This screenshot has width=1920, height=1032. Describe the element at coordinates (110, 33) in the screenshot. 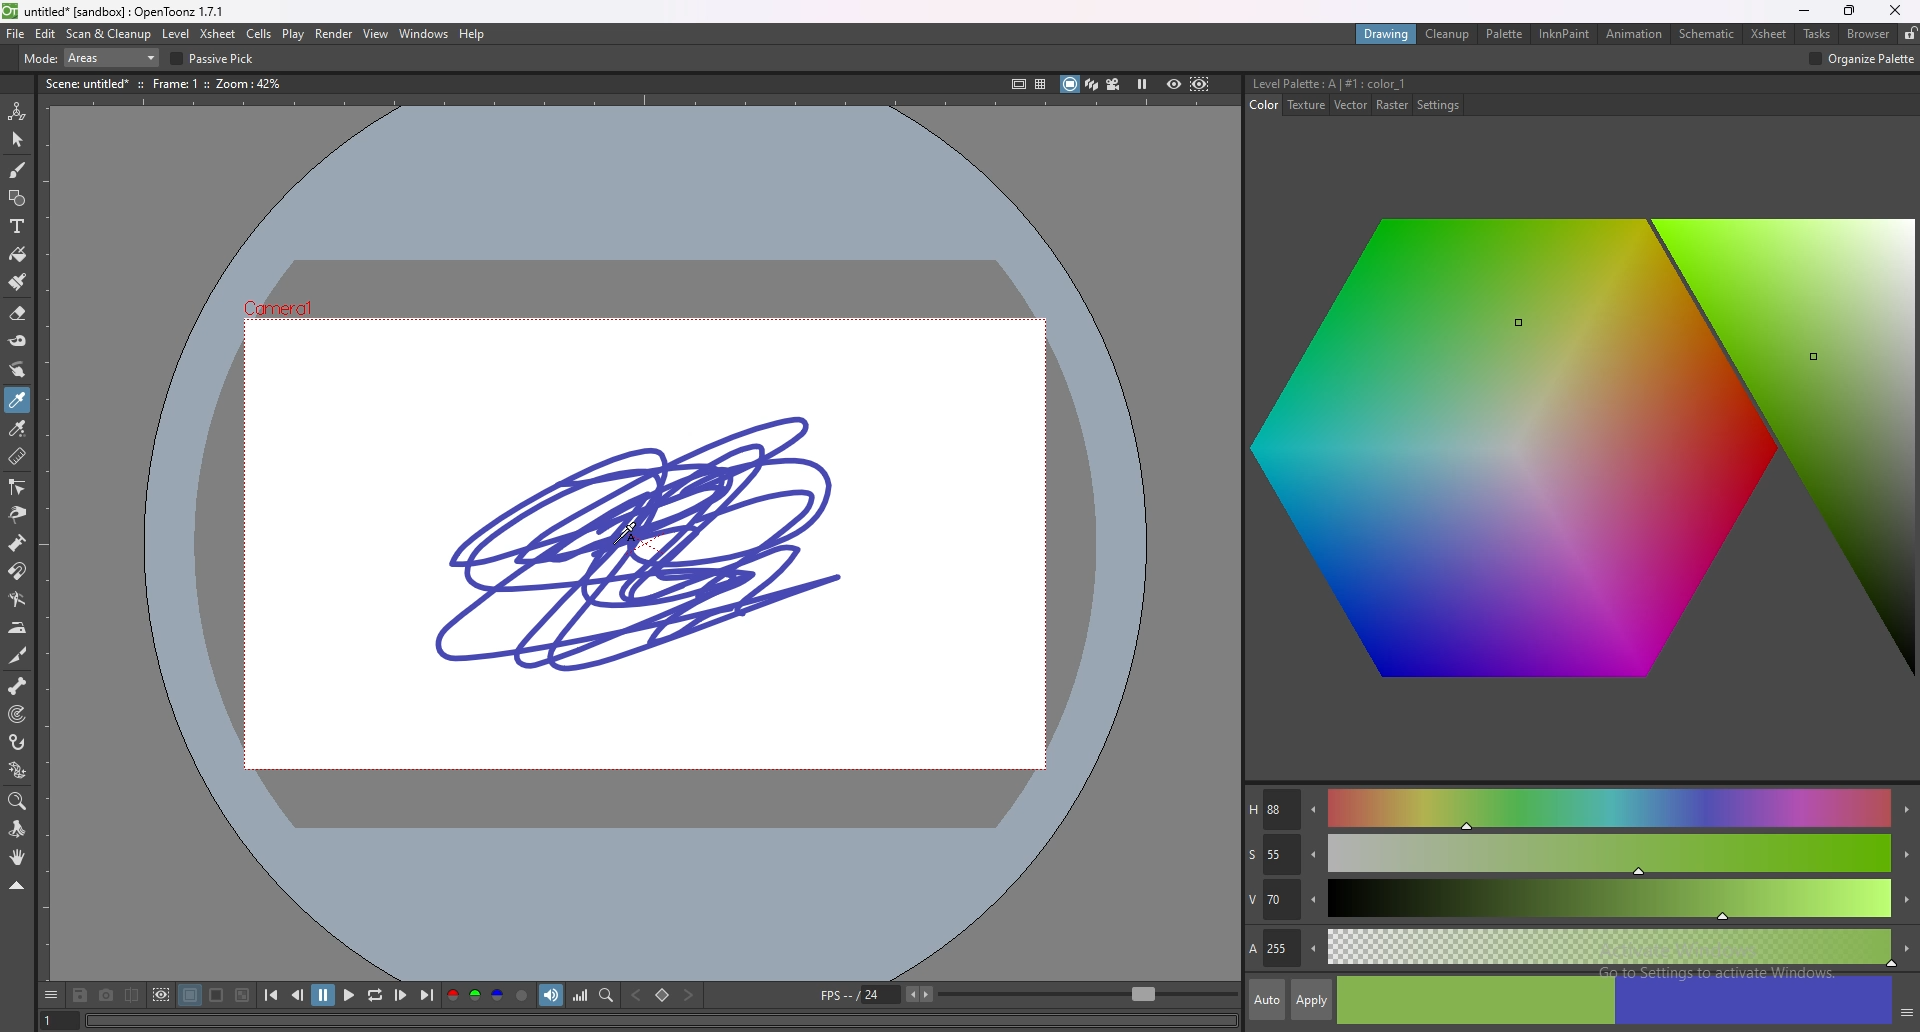

I see `scan and cleanup` at that location.